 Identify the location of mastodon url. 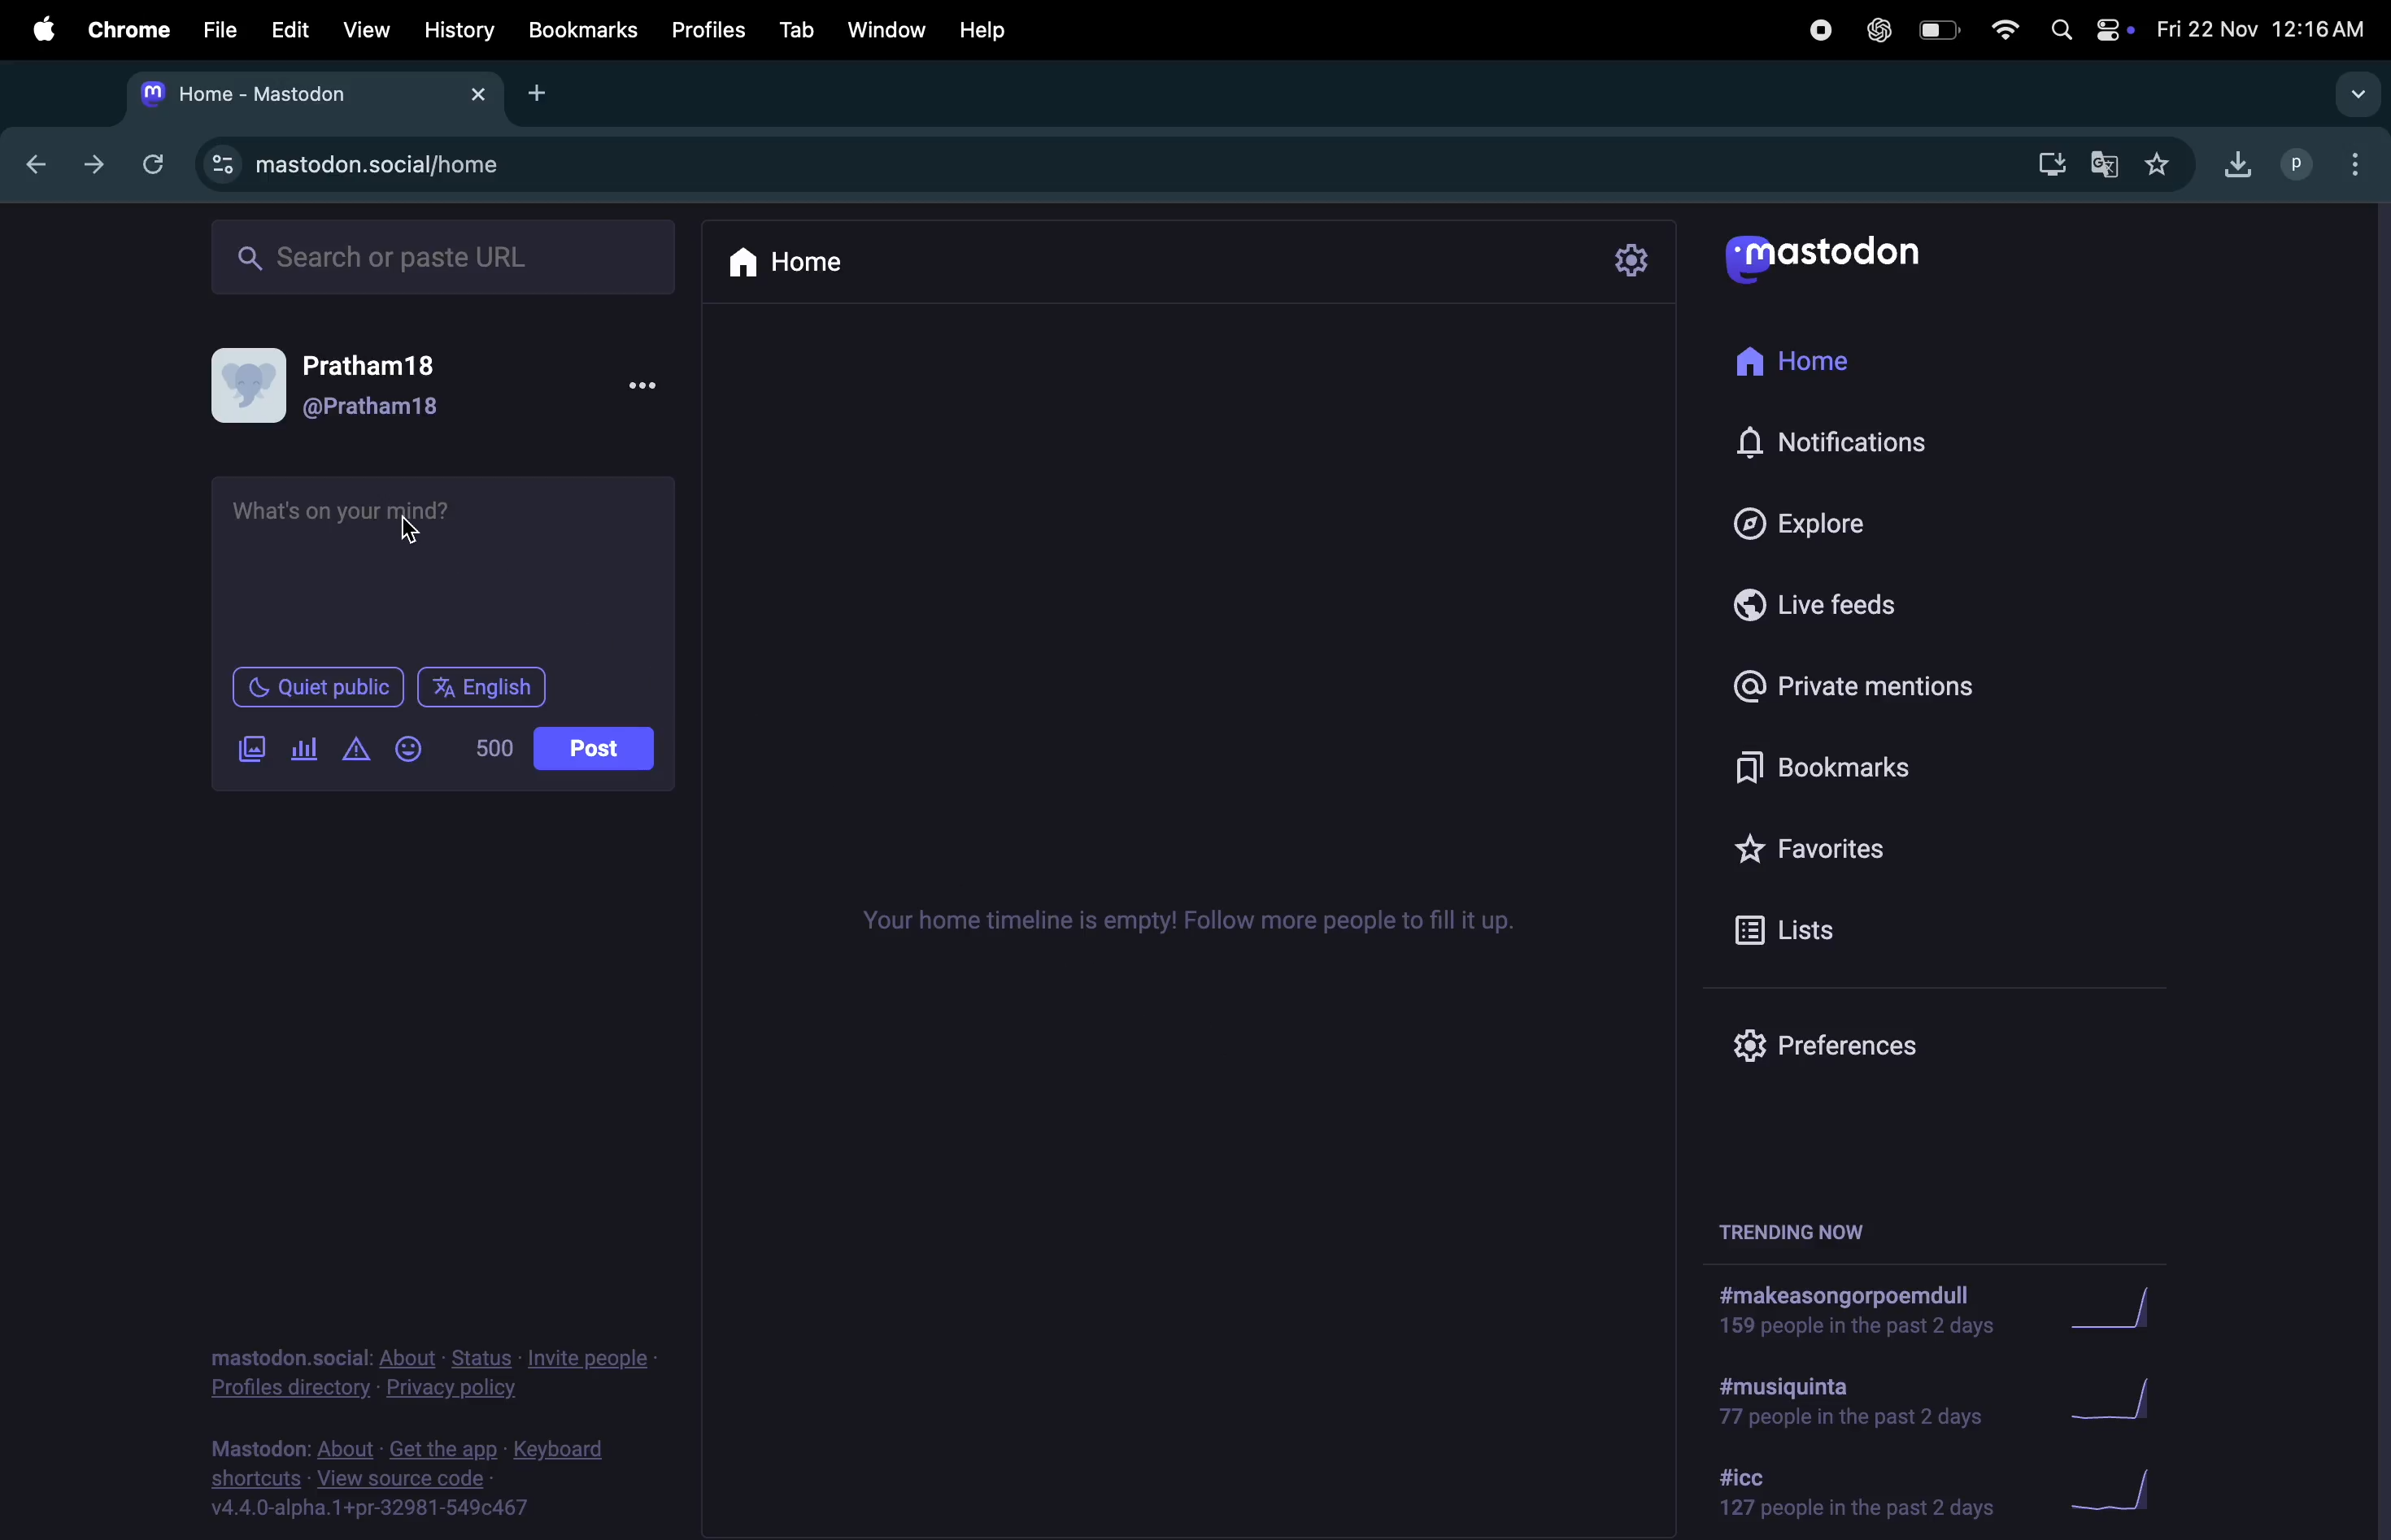
(404, 165).